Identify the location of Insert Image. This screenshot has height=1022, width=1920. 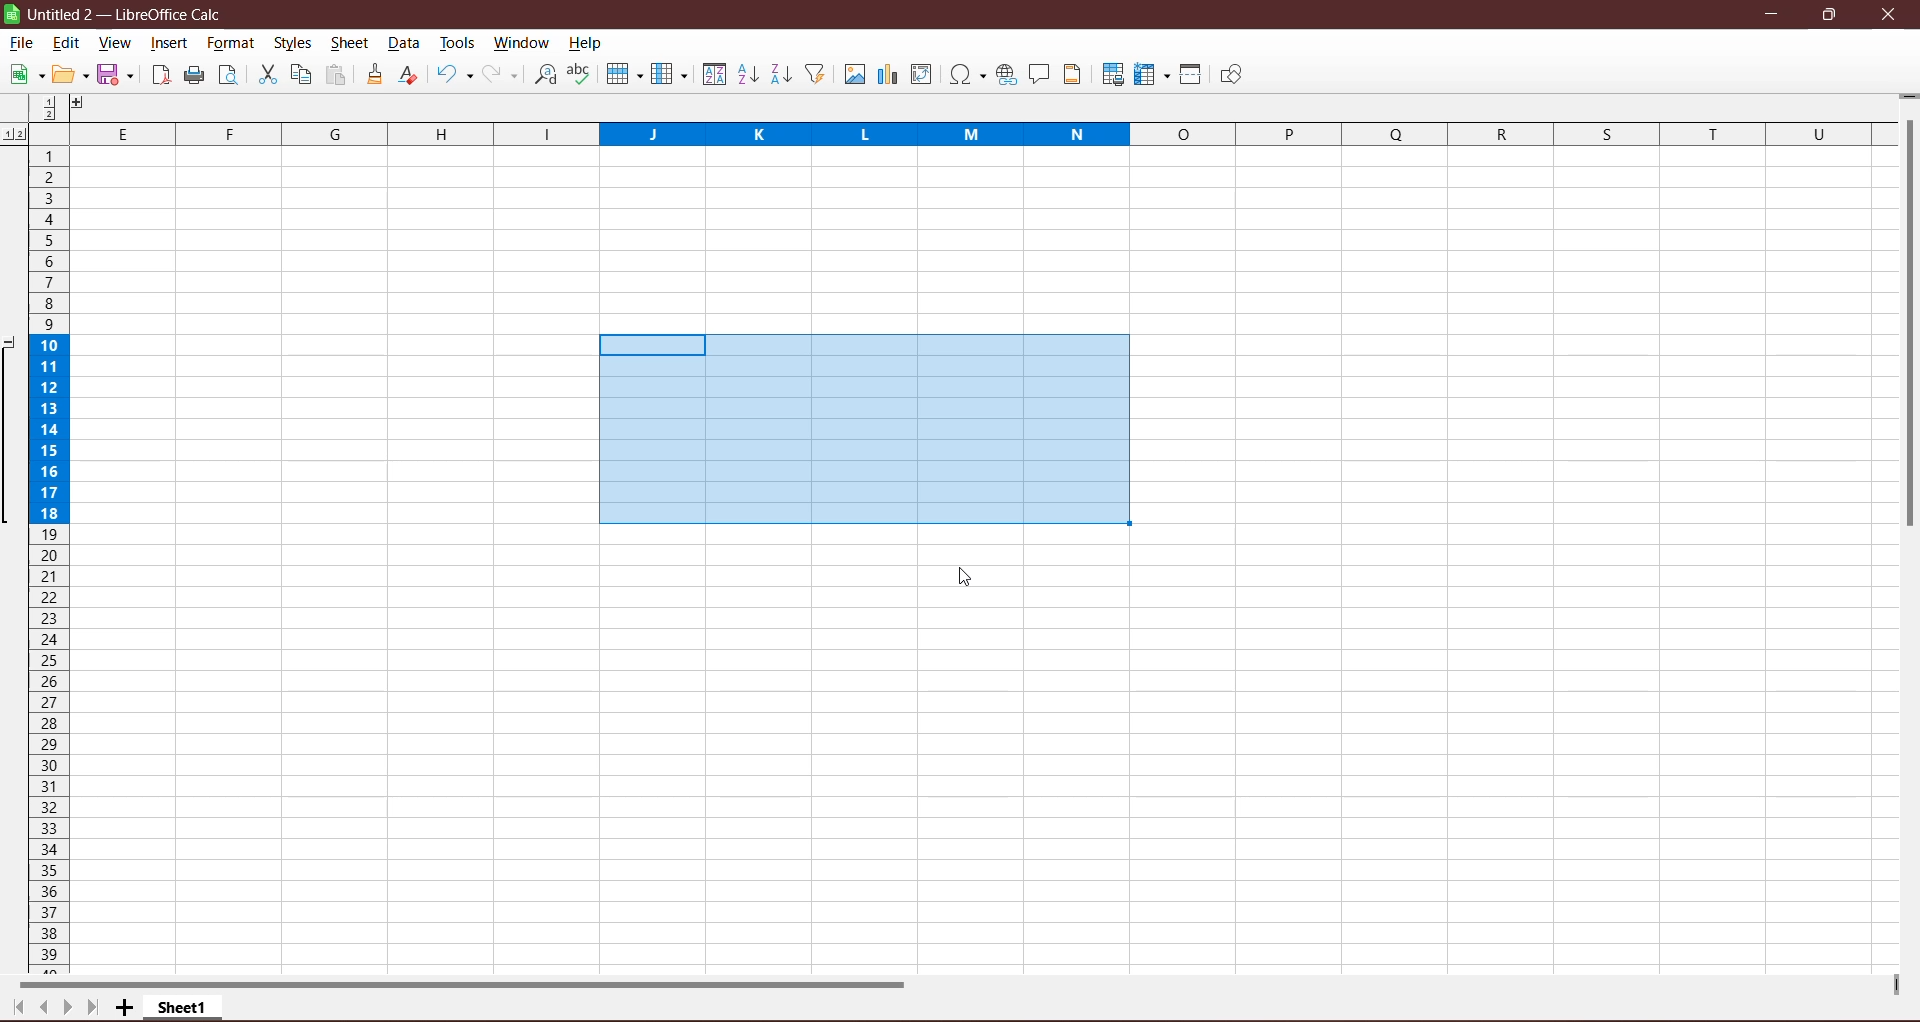
(853, 75).